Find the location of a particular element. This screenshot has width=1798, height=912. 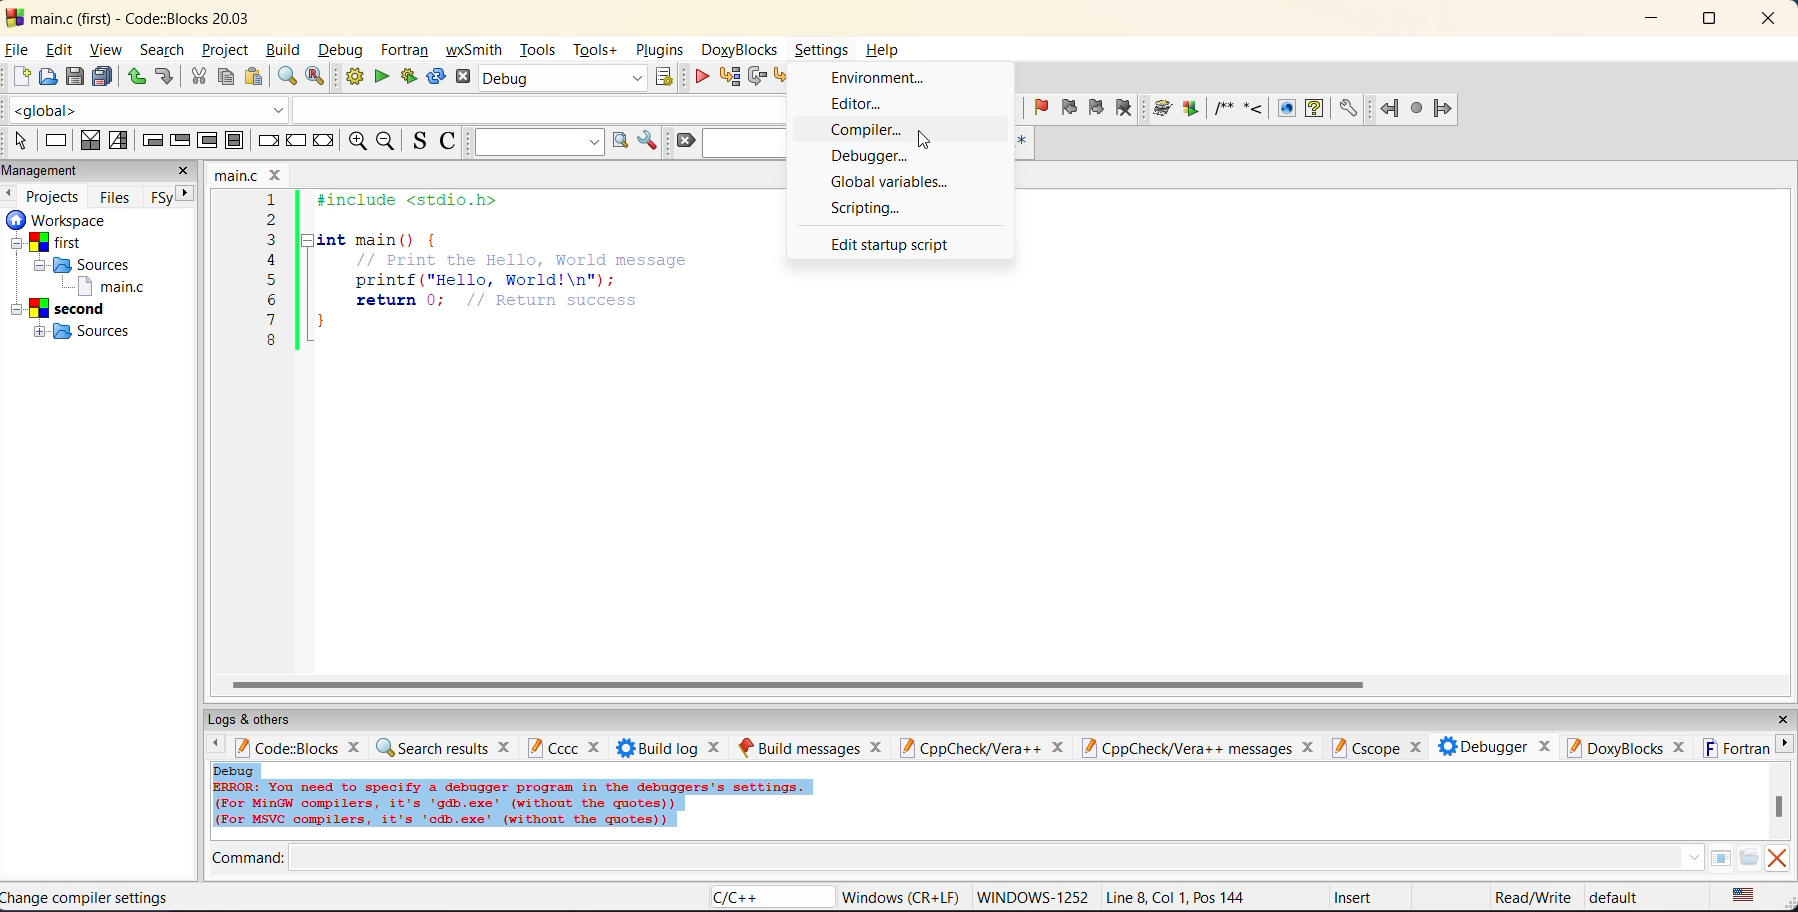

management is located at coordinates (48, 170).